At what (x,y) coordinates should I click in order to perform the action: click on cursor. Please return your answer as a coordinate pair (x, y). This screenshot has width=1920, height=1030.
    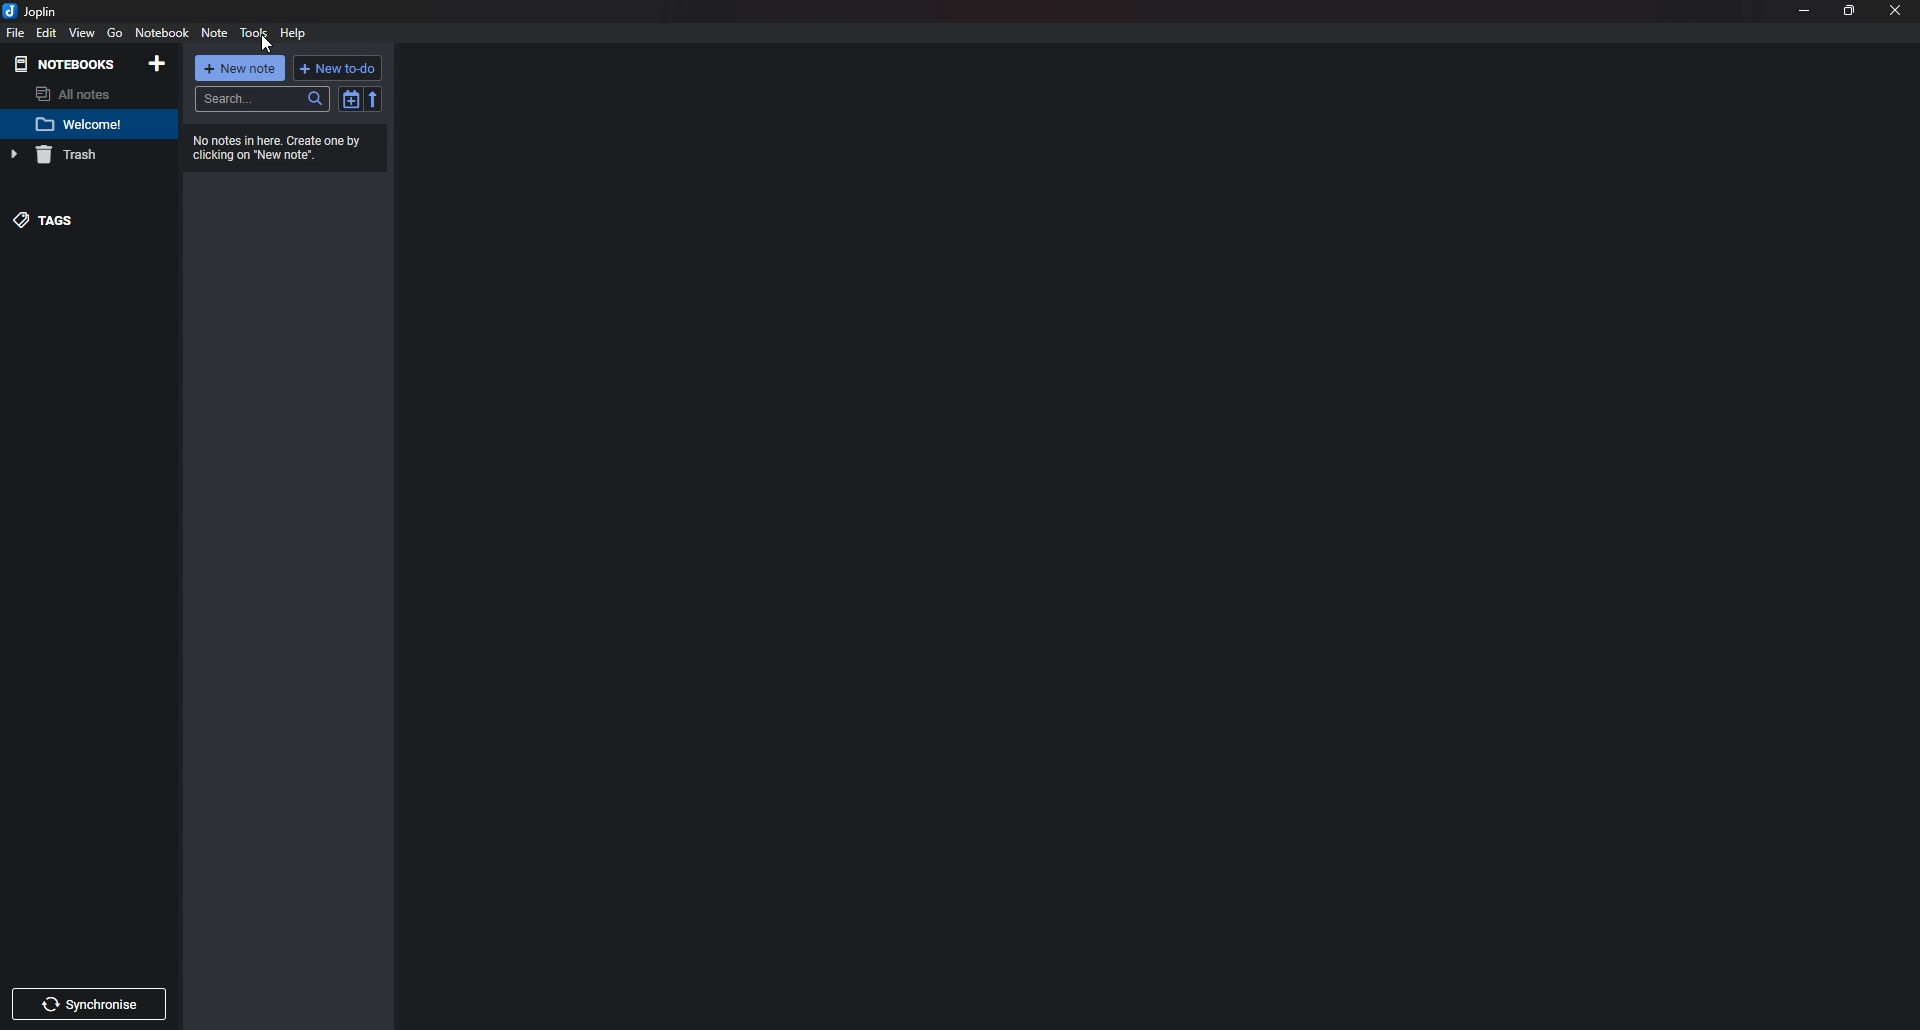
    Looking at the image, I should click on (271, 42).